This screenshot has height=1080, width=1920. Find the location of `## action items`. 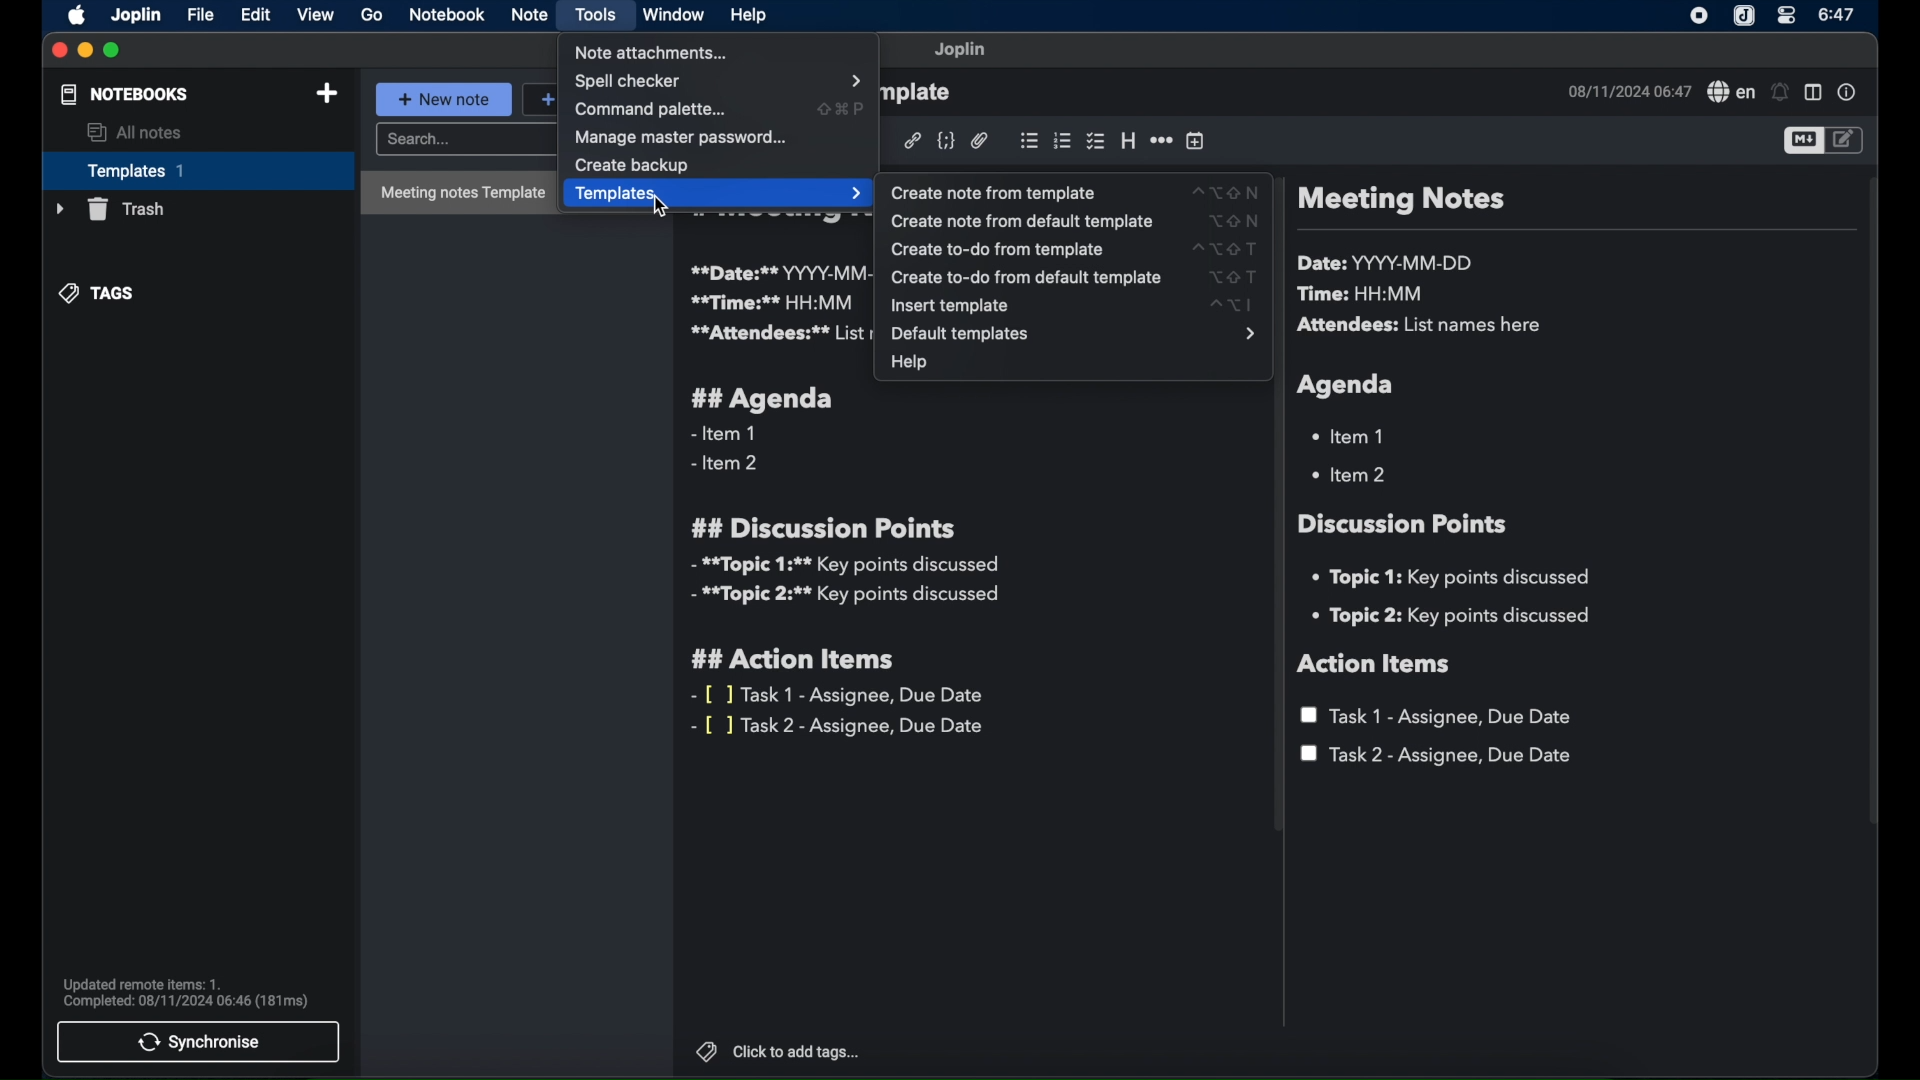

## action items is located at coordinates (798, 660).